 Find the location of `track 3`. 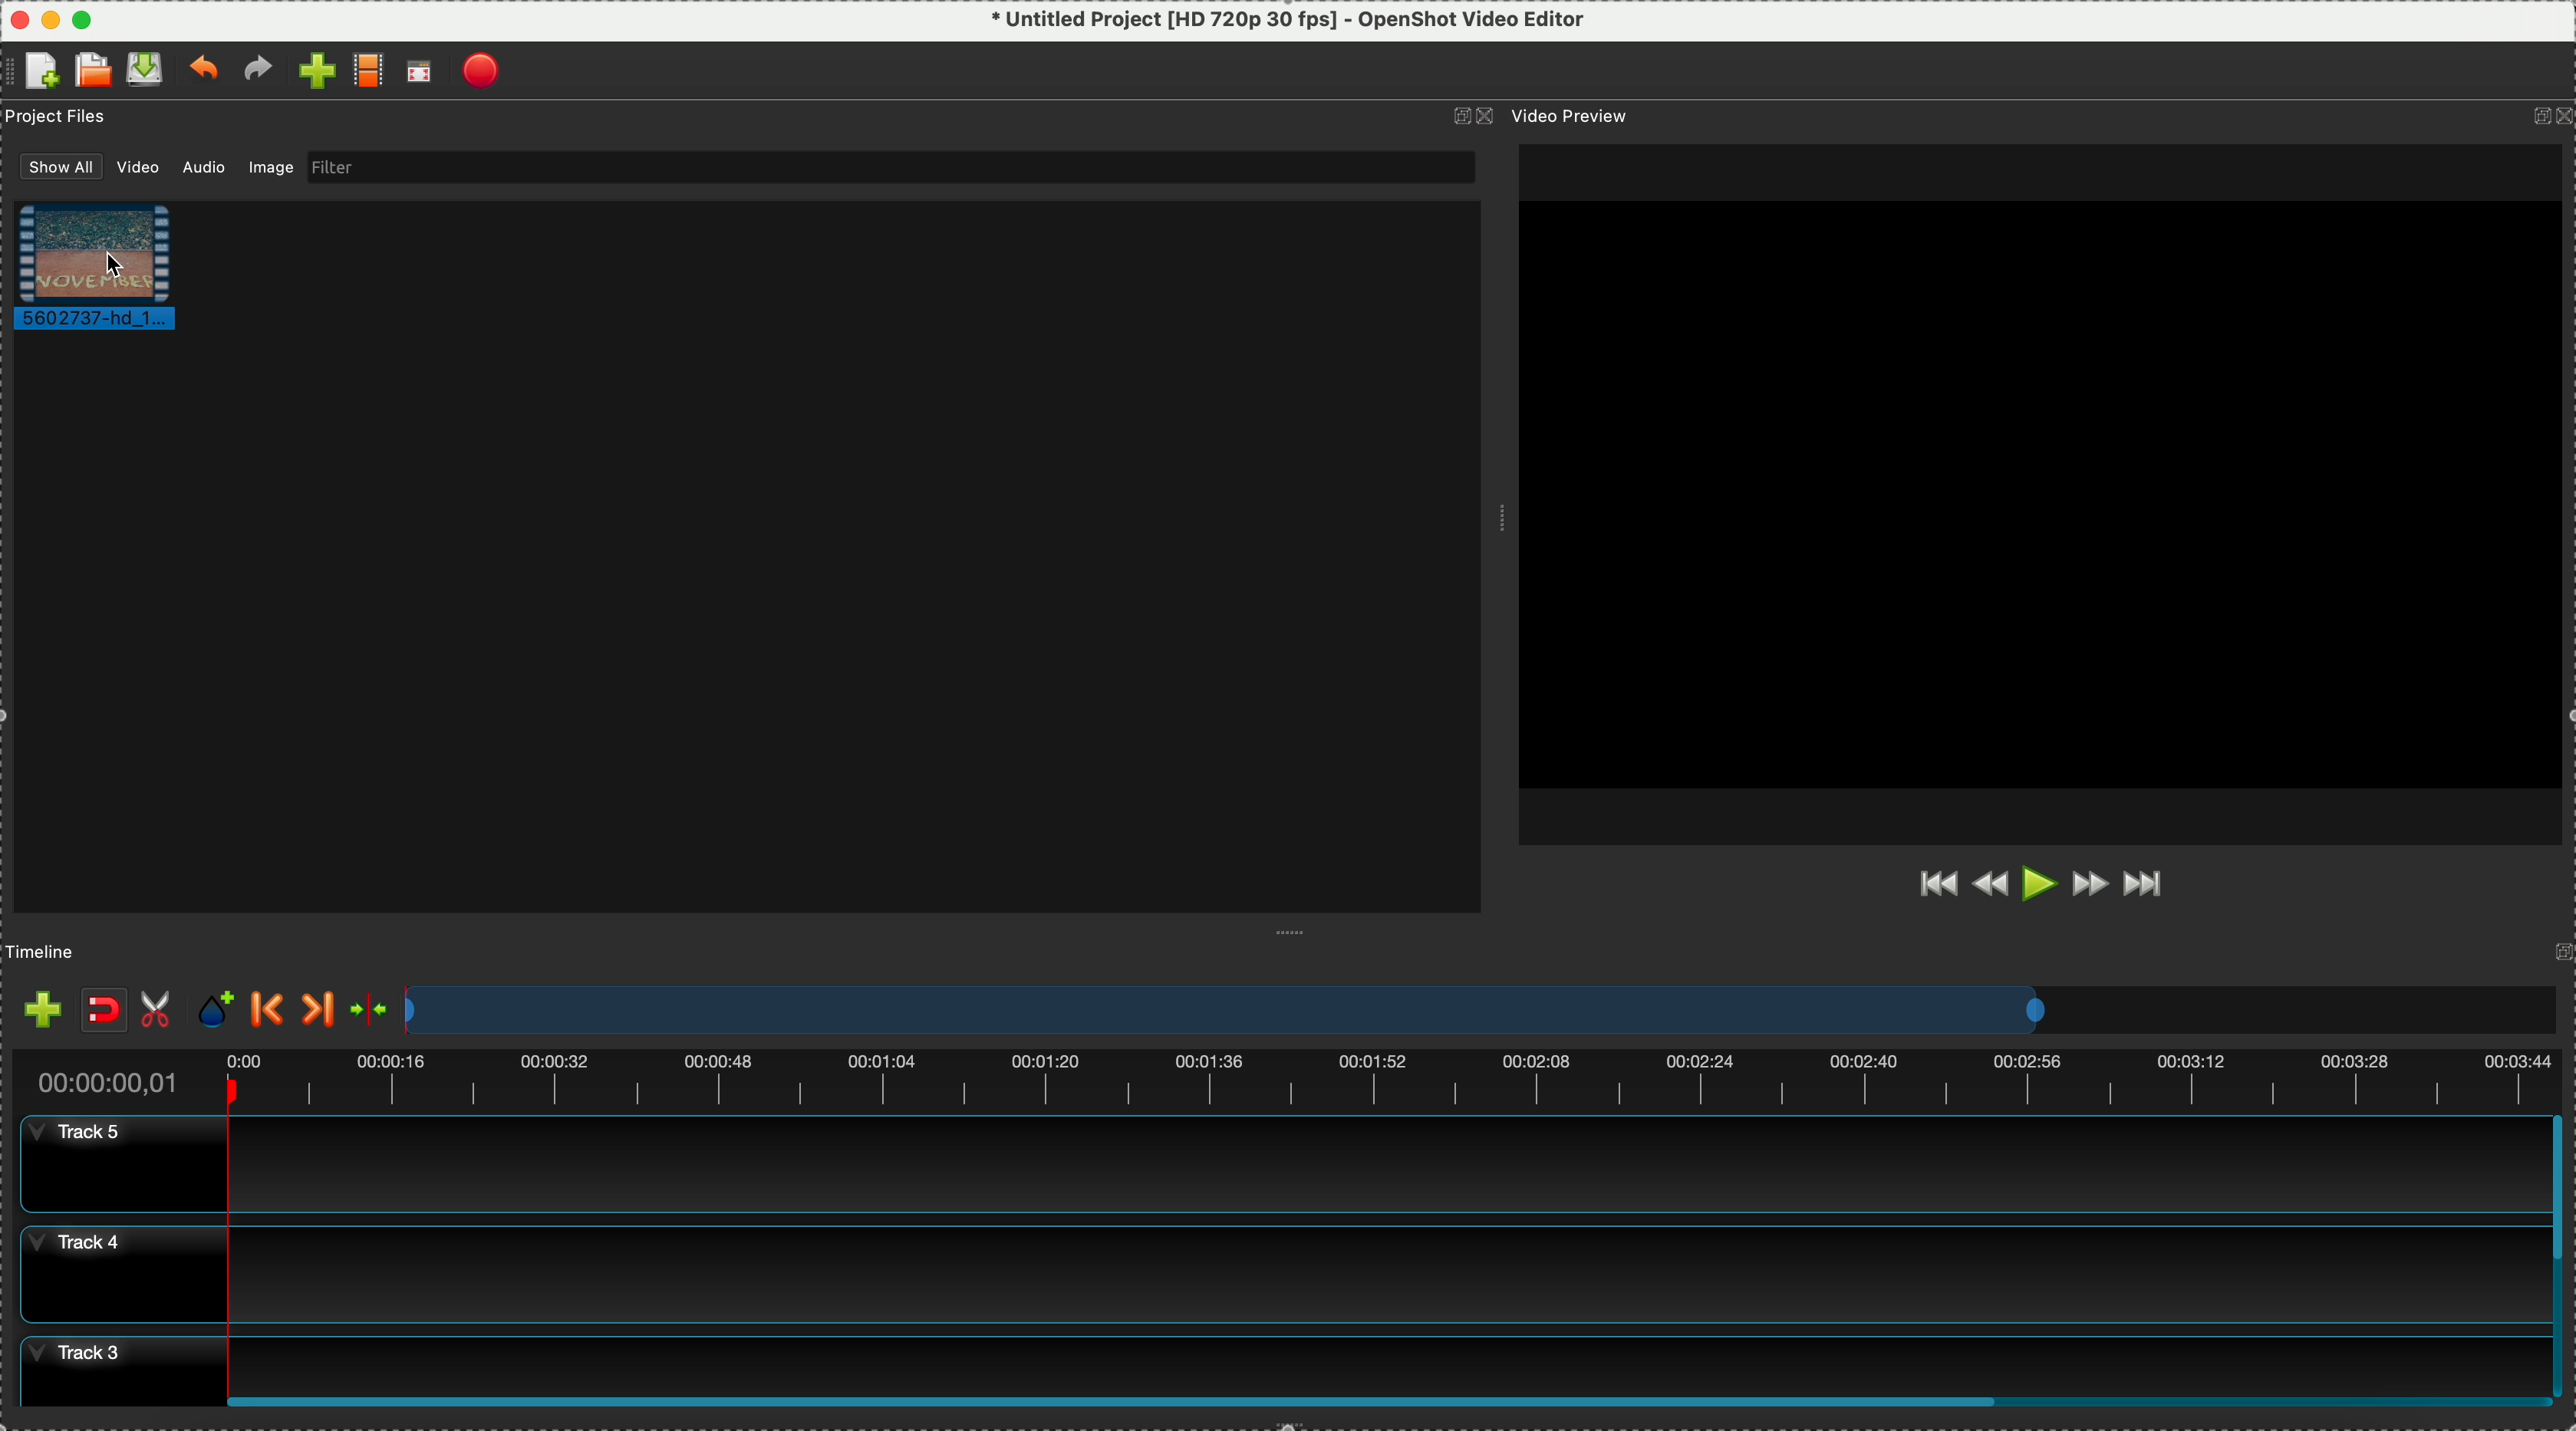

track 3 is located at coordinates (1269, 1359).